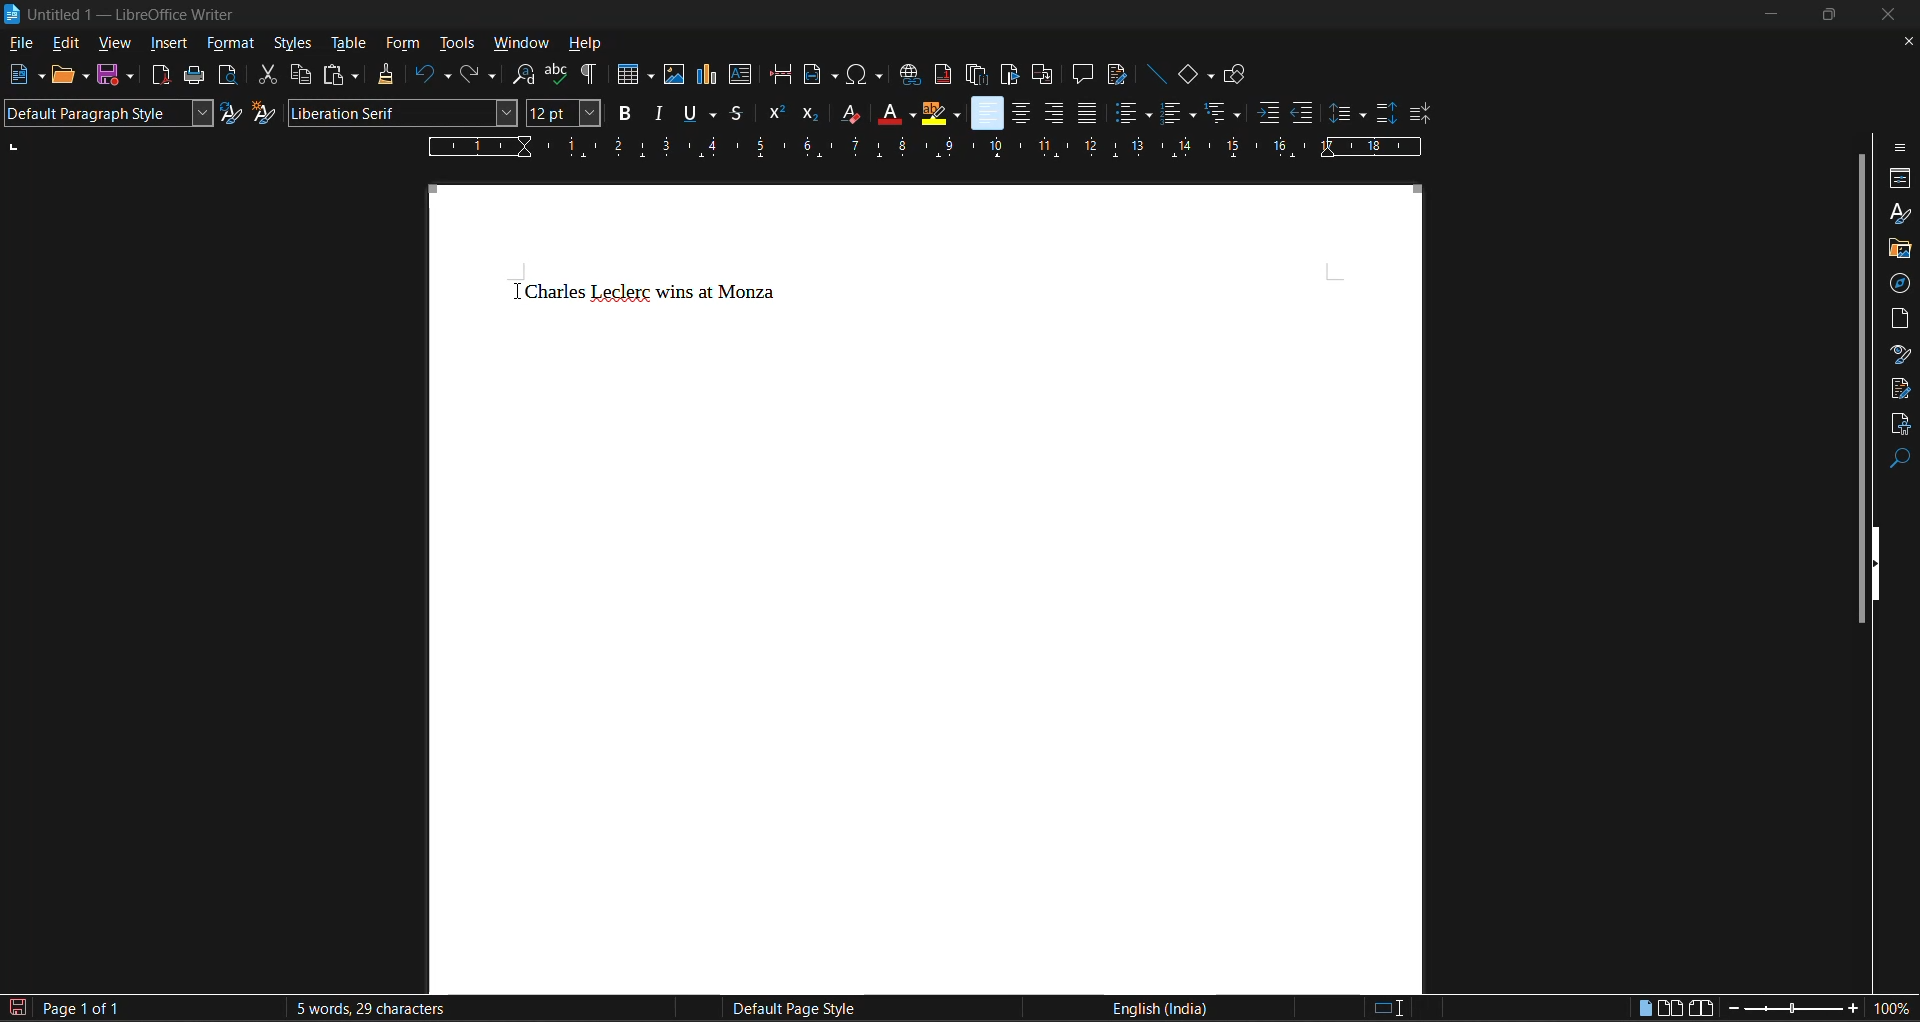 This screenshot has height=1022, width=1920. I want to click on insert endnote, so click(974, 74).